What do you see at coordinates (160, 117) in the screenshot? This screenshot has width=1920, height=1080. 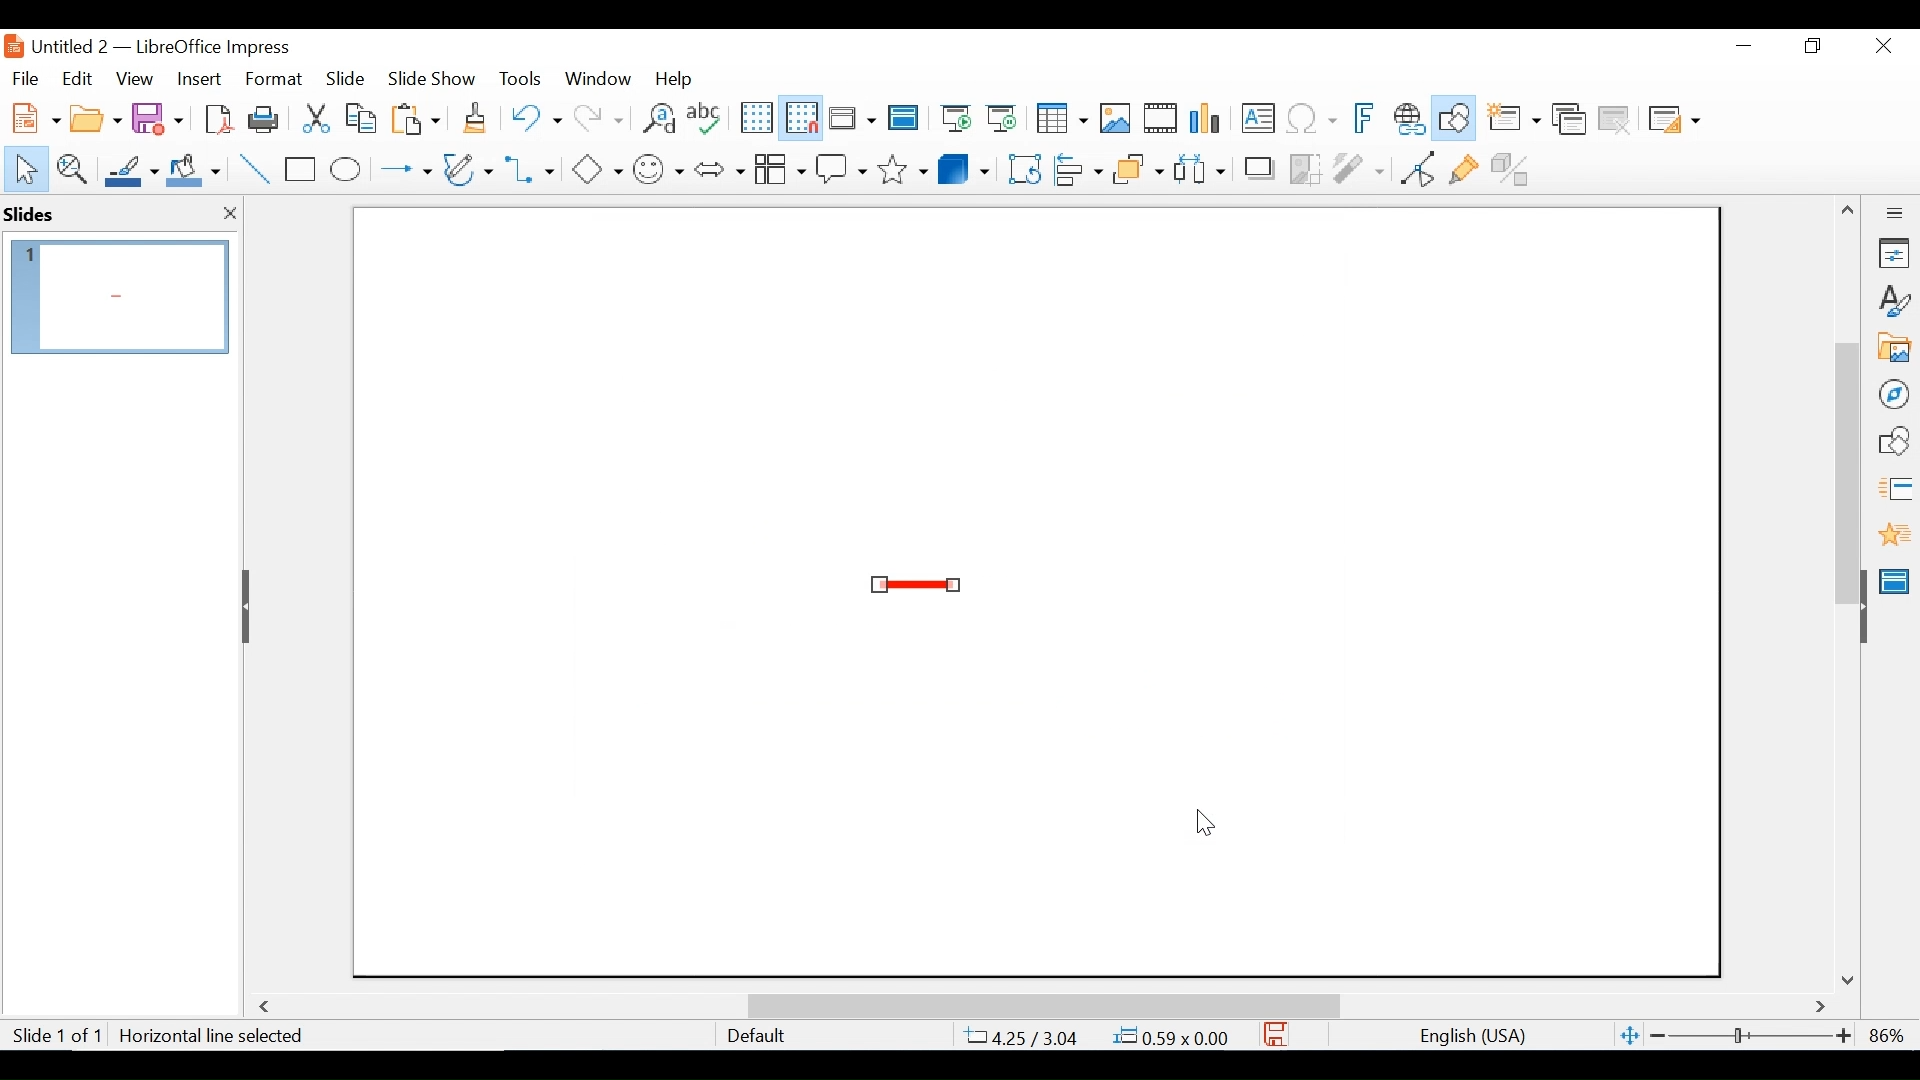 I see `Save` at bounding box center [160, 117].